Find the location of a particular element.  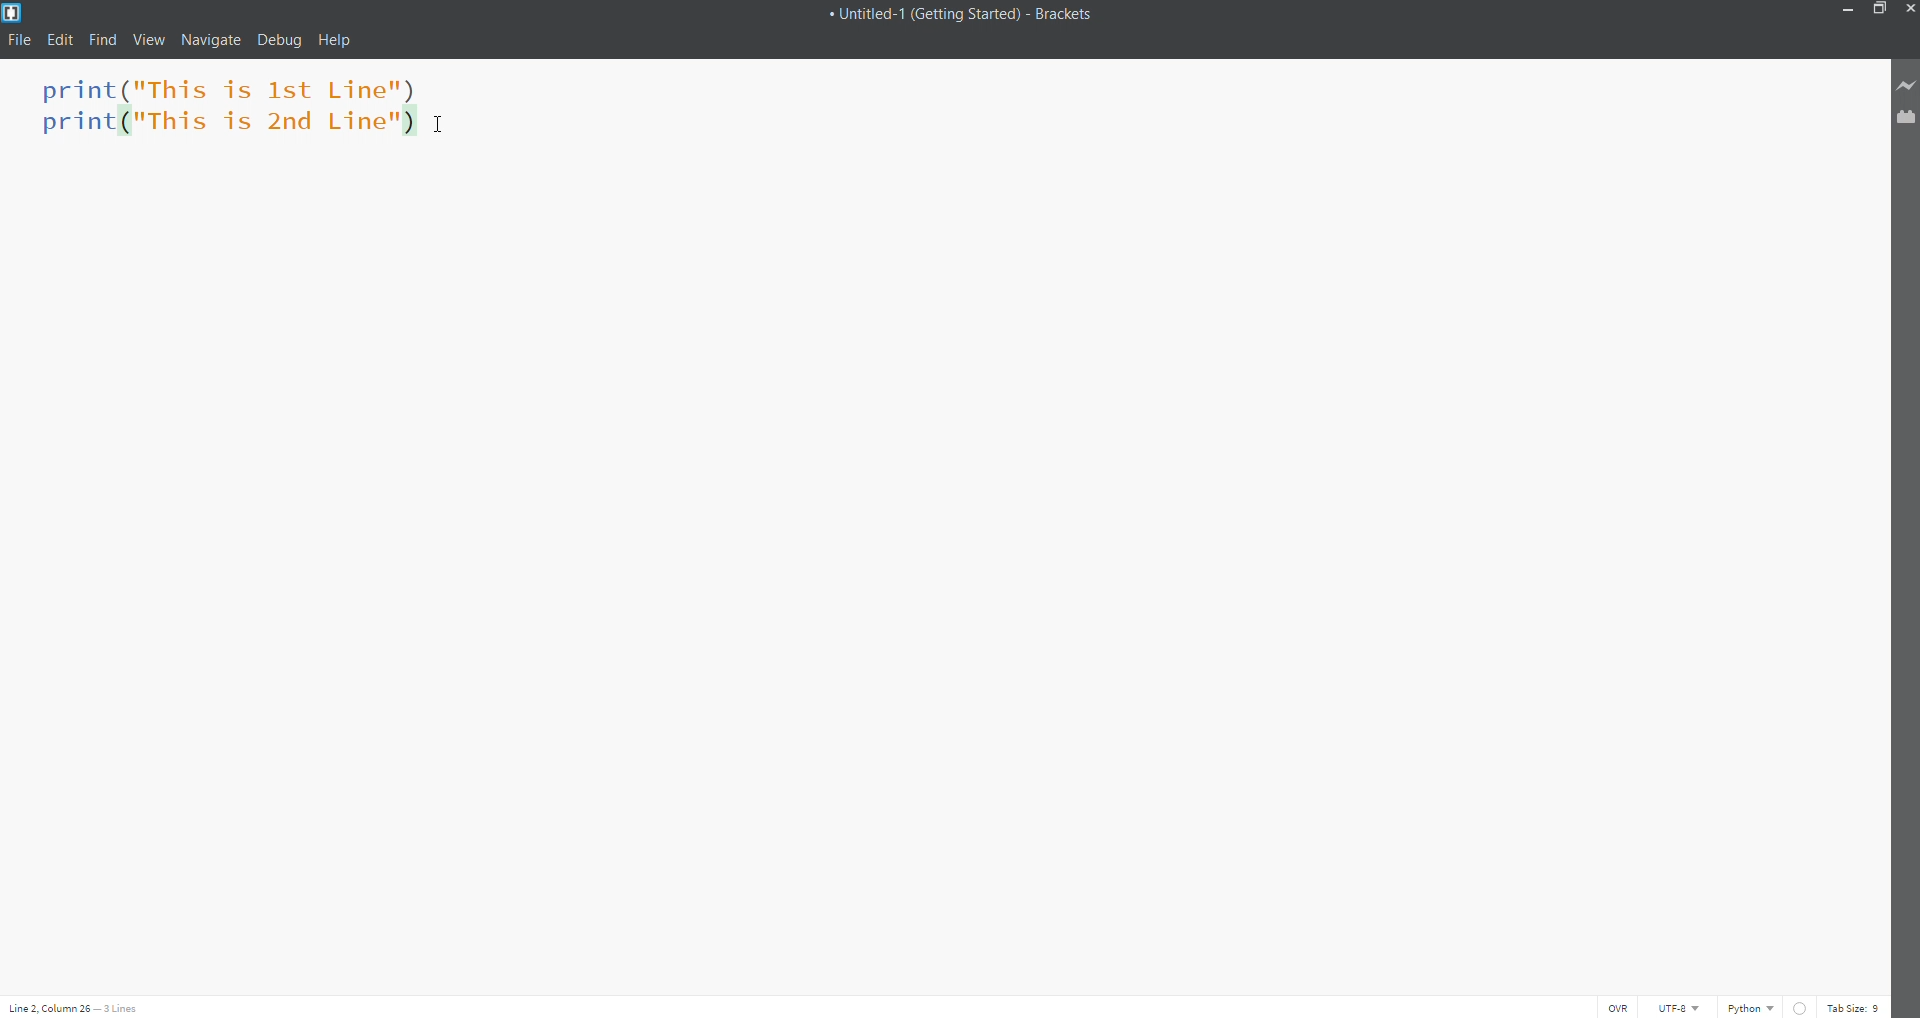

cursor is located at coordinates (443, 125).